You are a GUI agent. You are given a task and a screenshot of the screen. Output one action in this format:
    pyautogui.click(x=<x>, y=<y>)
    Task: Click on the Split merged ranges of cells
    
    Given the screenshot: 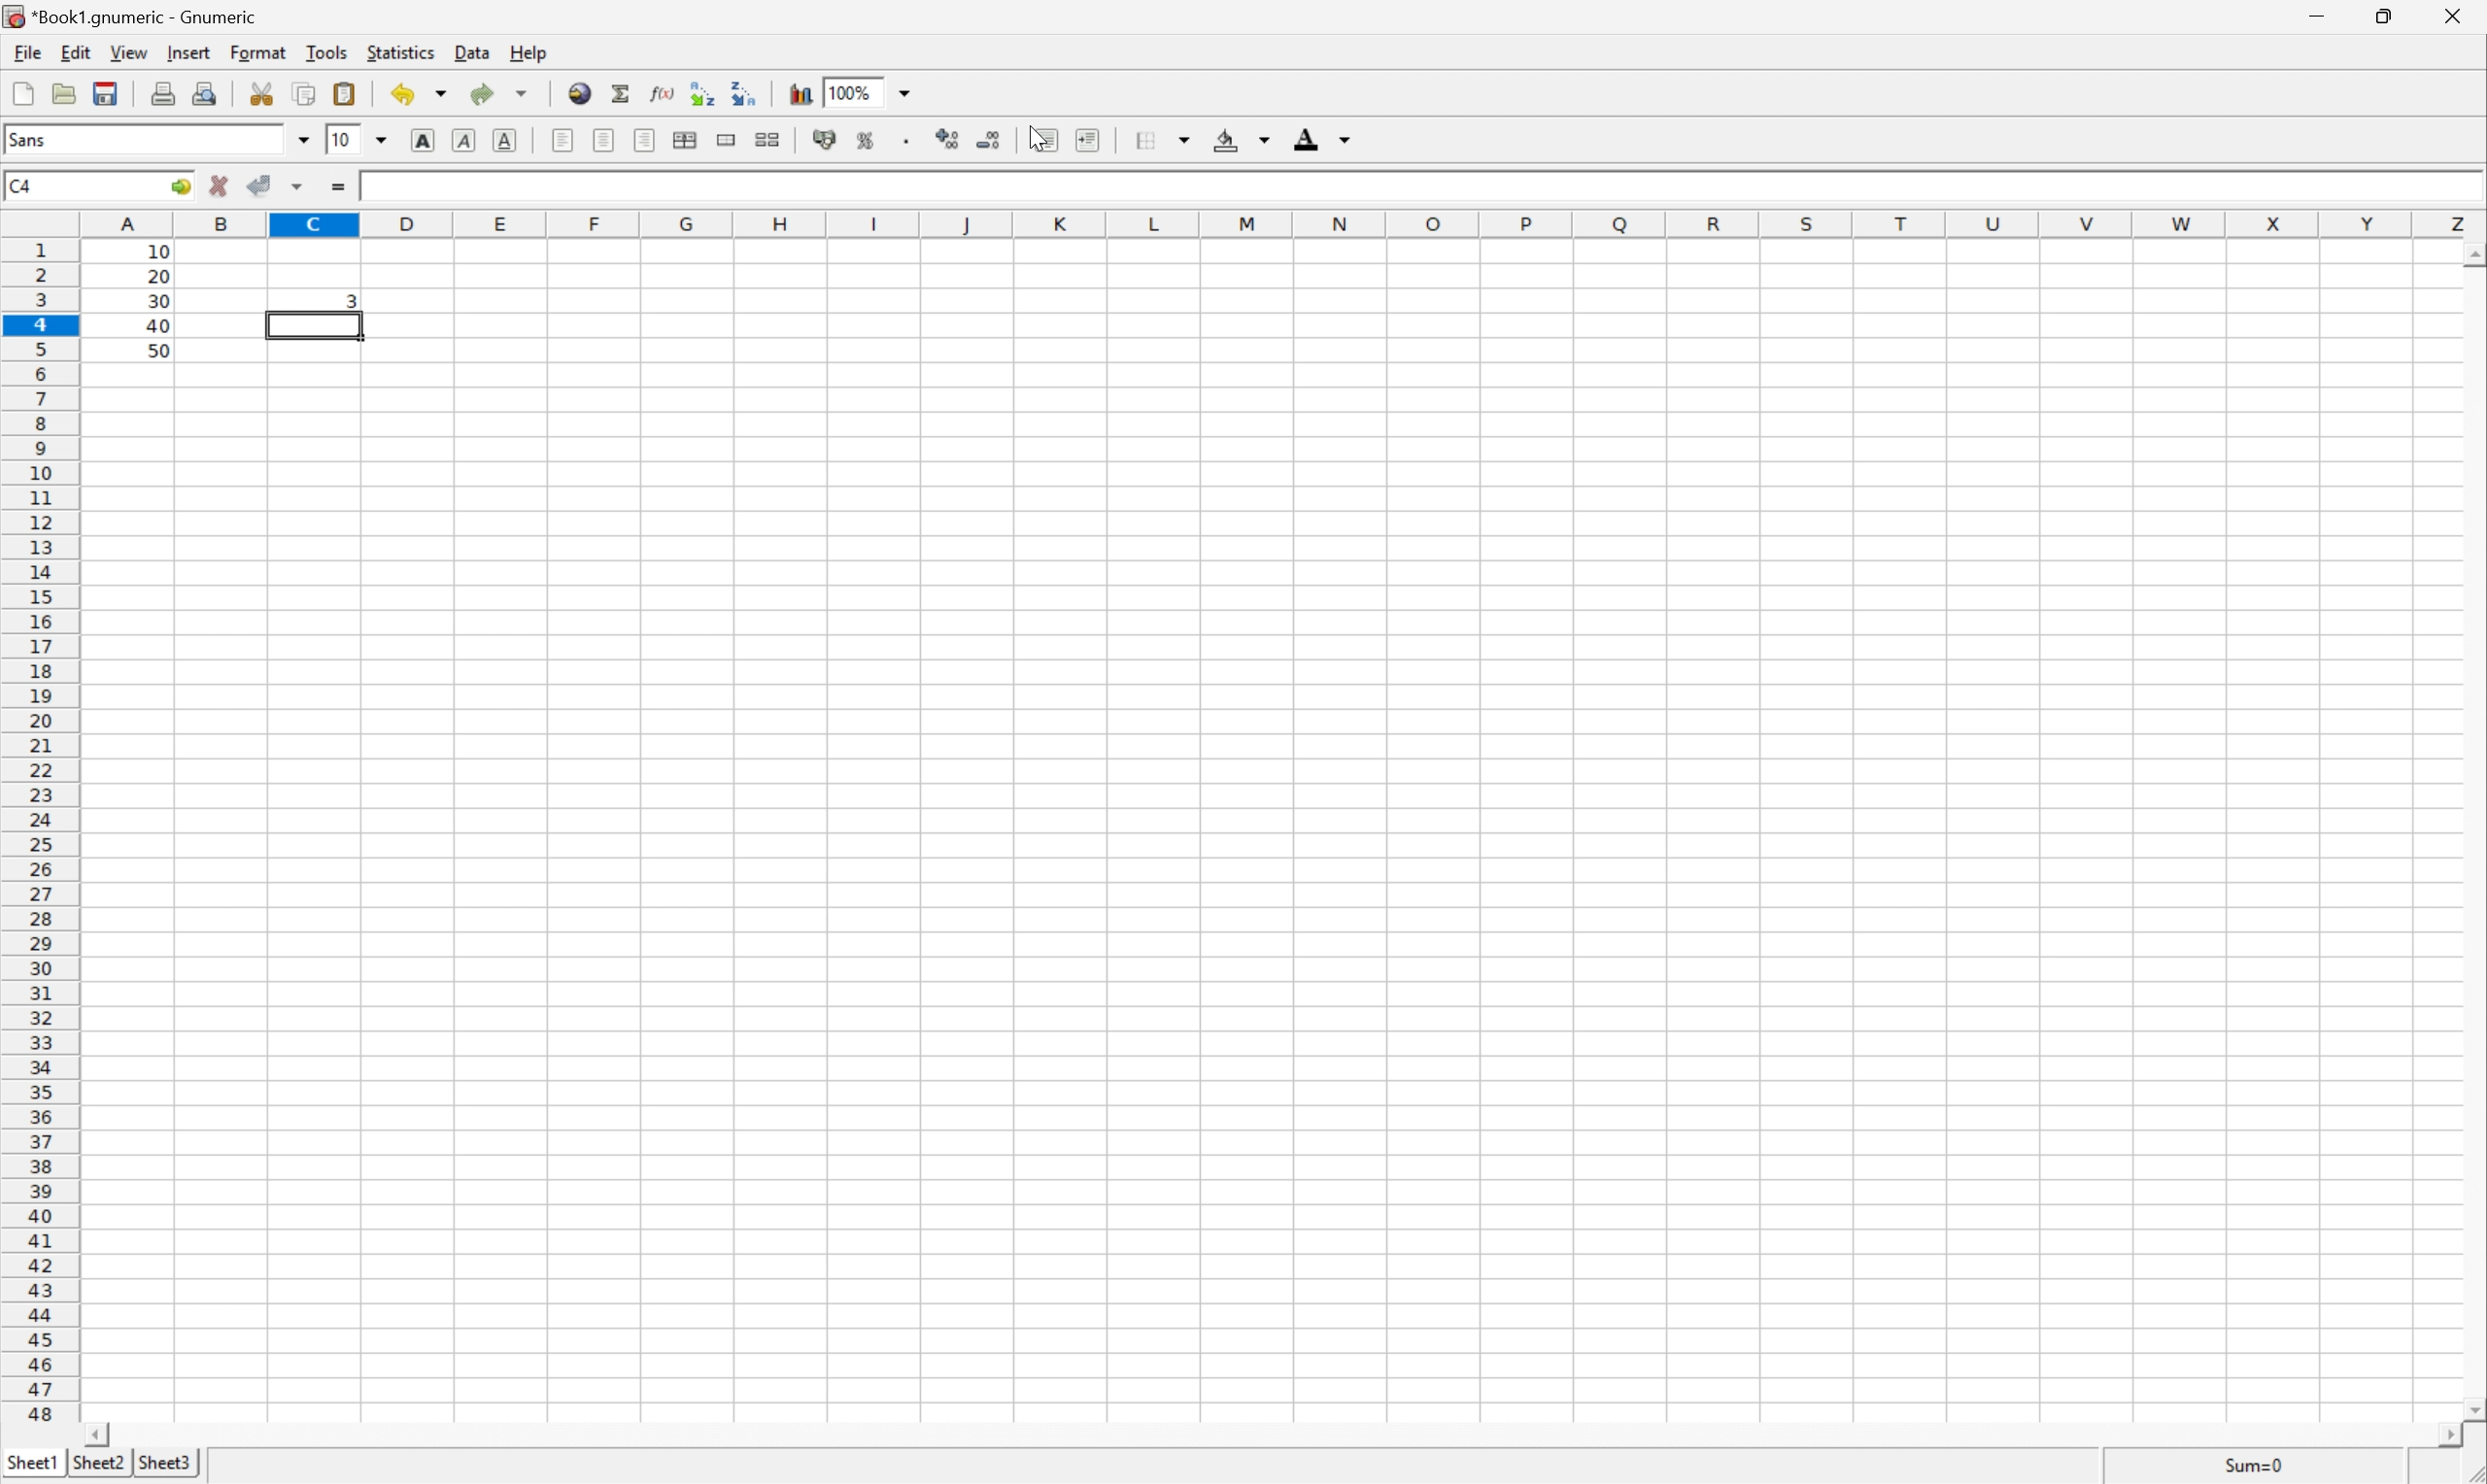 What is the action you would take?
    pyautogui.click(x=773, y=136)
    